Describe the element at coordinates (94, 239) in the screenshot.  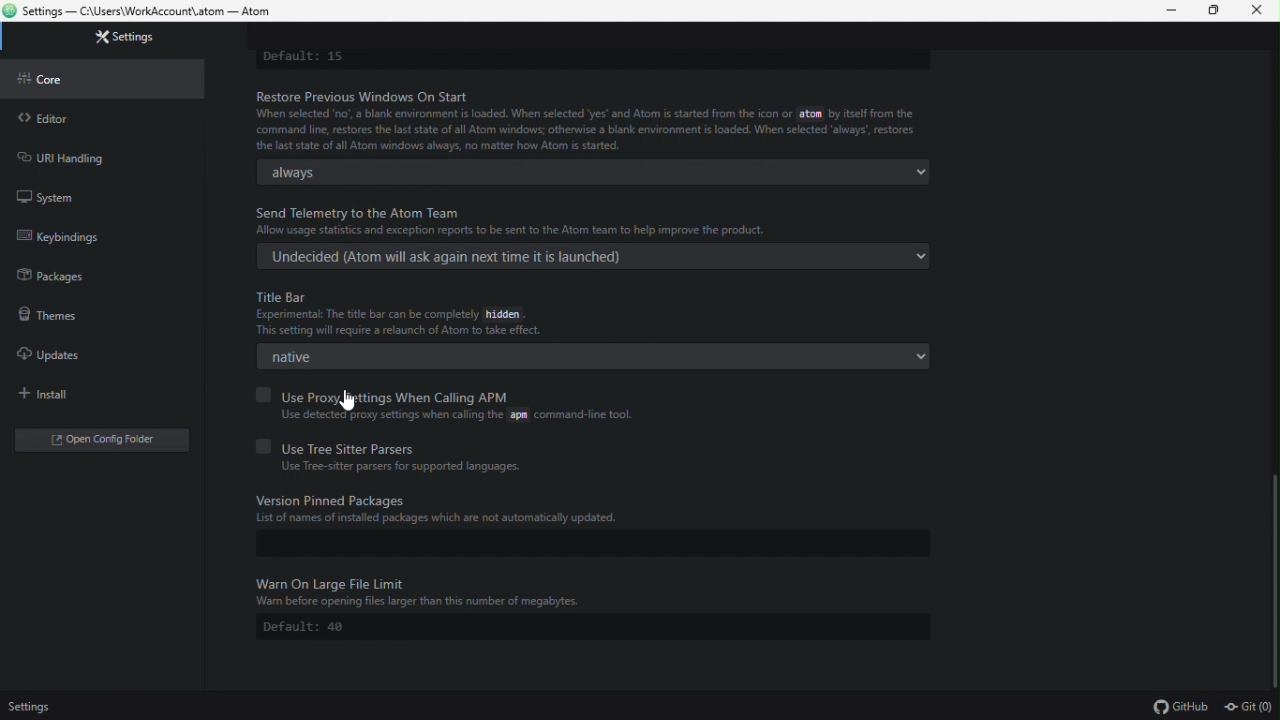
I see `key bindings` at that location.